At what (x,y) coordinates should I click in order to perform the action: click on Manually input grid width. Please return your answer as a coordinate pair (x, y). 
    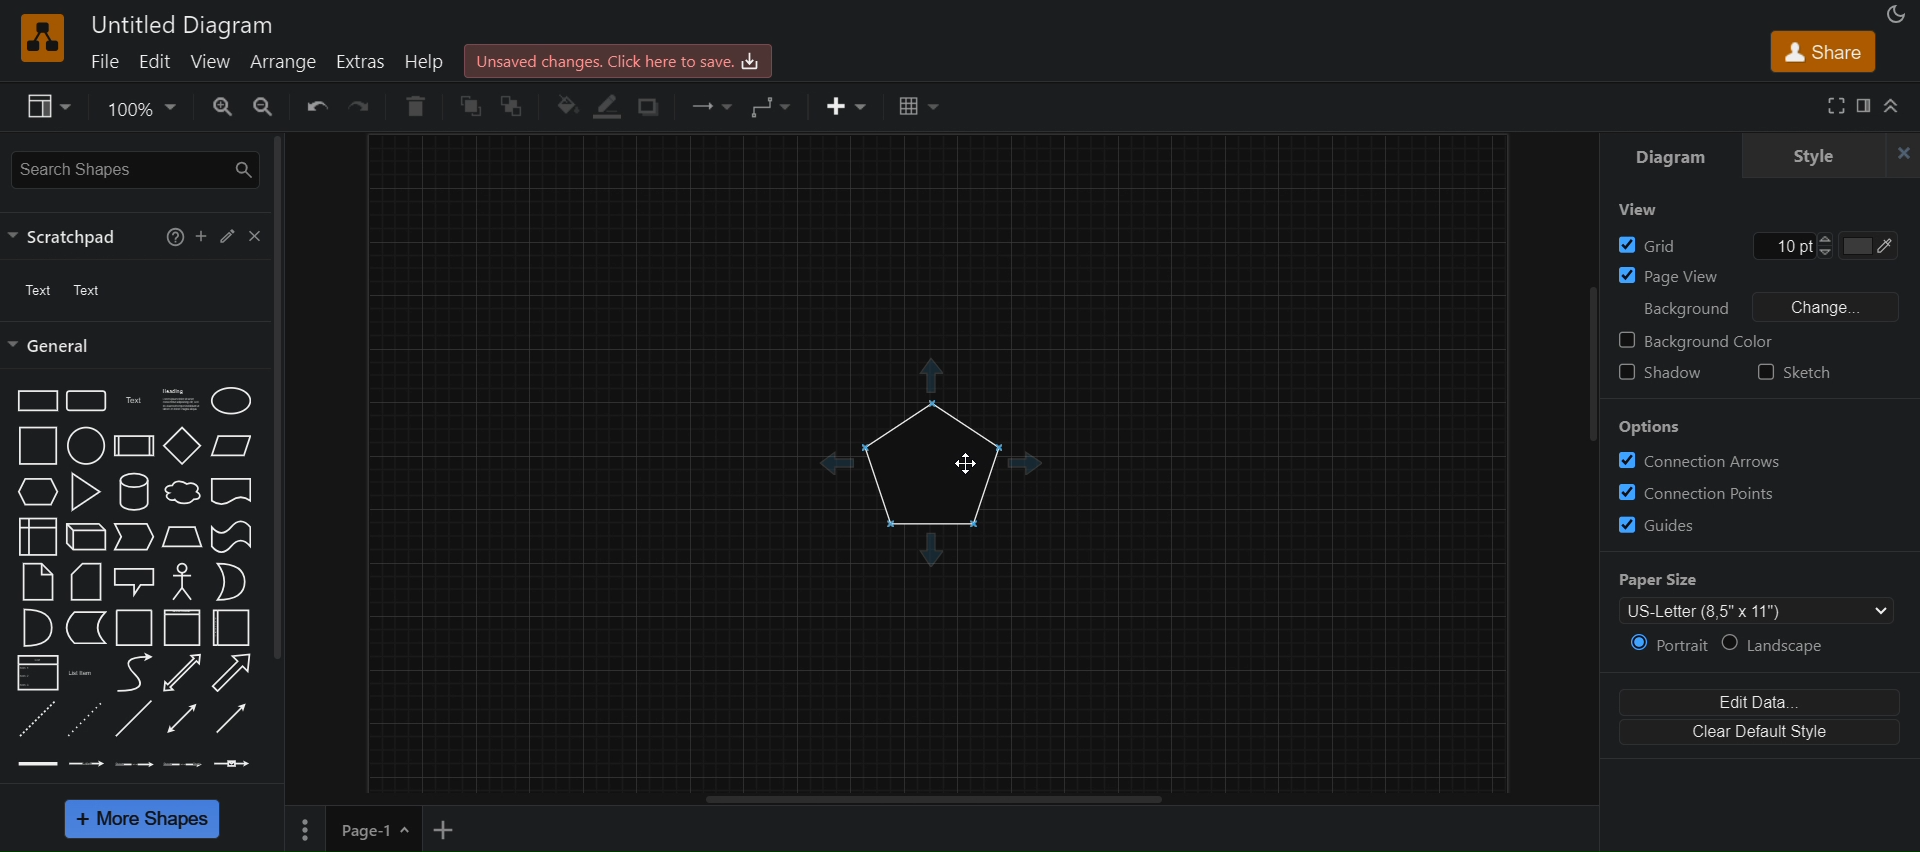
    Looking at the image, I should click on (1781, 246).